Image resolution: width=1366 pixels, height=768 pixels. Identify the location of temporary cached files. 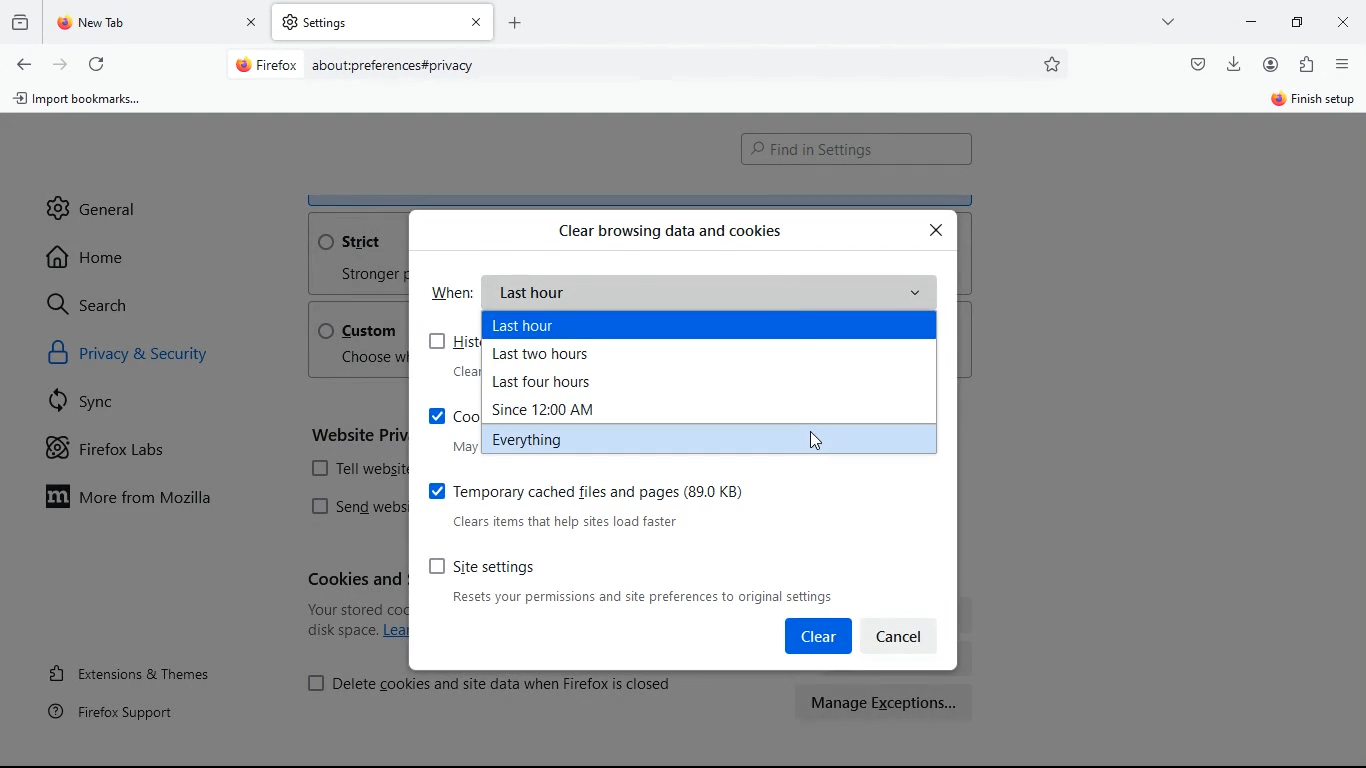
(616, 503).